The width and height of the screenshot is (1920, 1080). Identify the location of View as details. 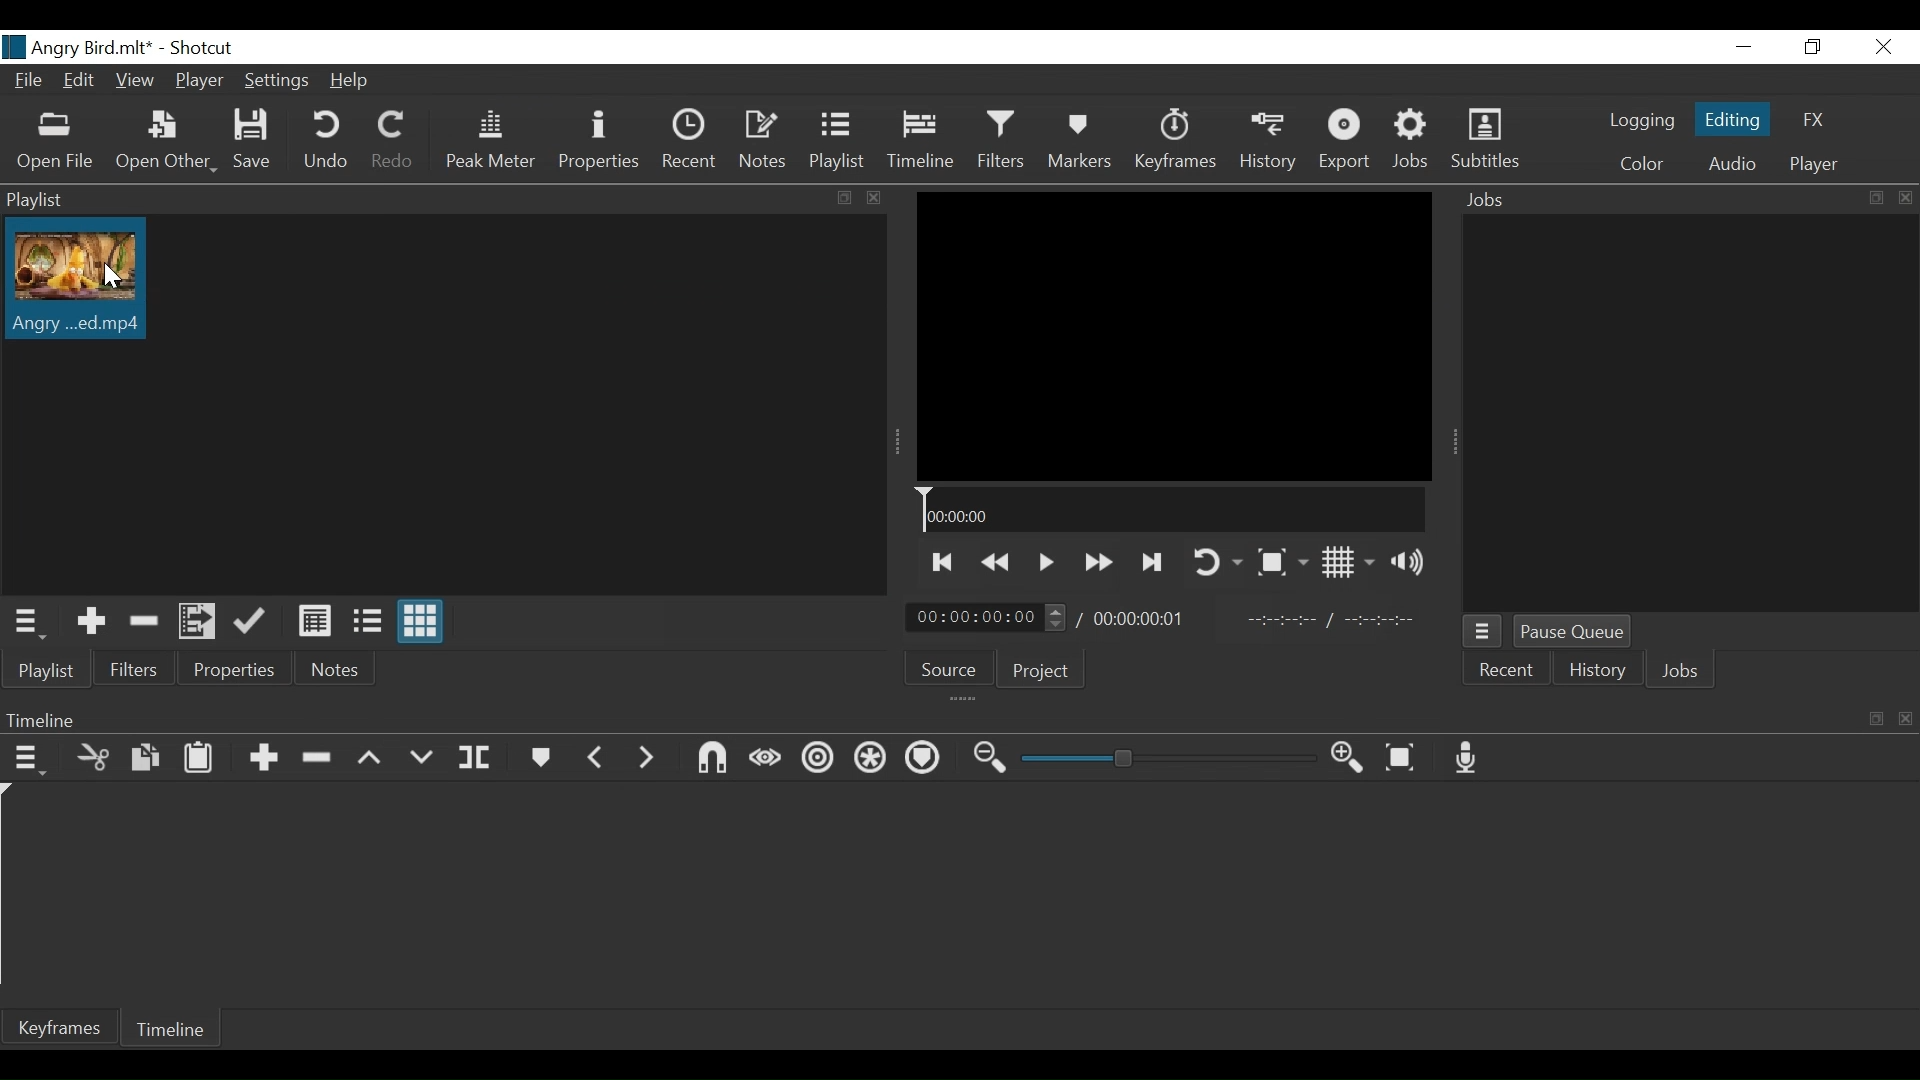
(314, 621).